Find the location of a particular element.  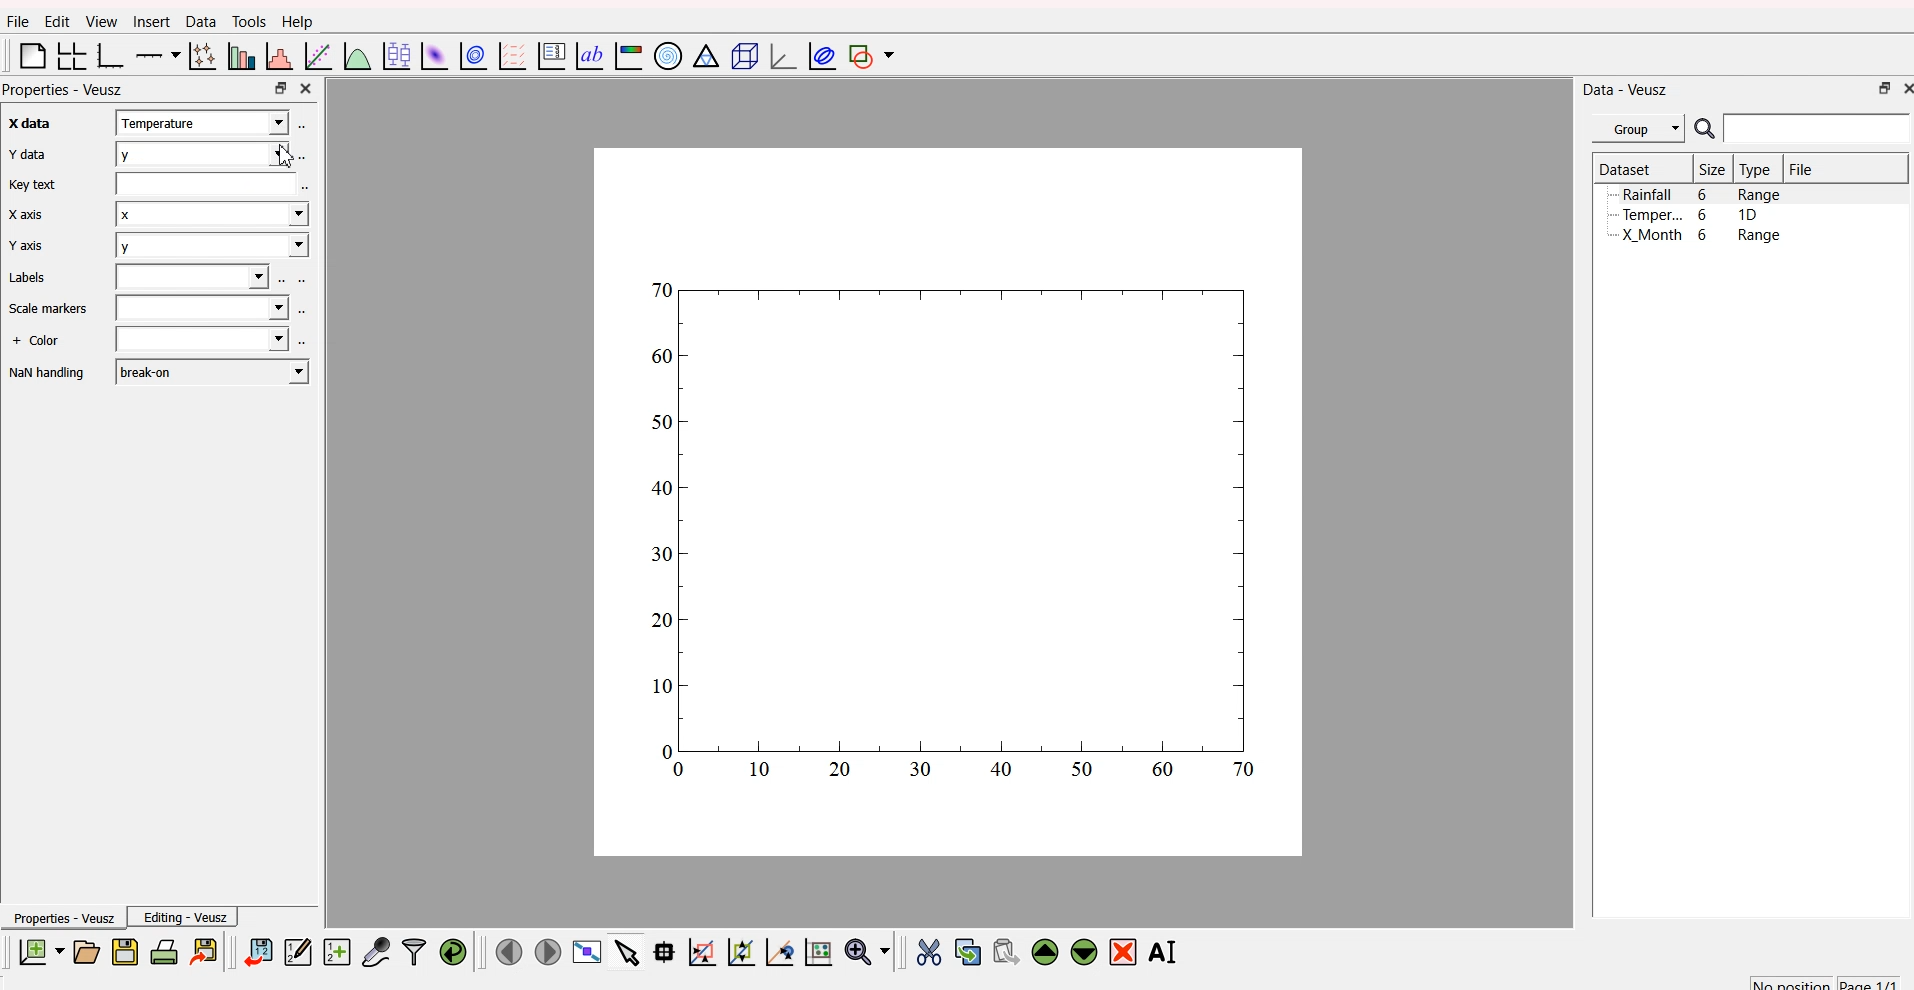

field is located at coordinates (206, 308).